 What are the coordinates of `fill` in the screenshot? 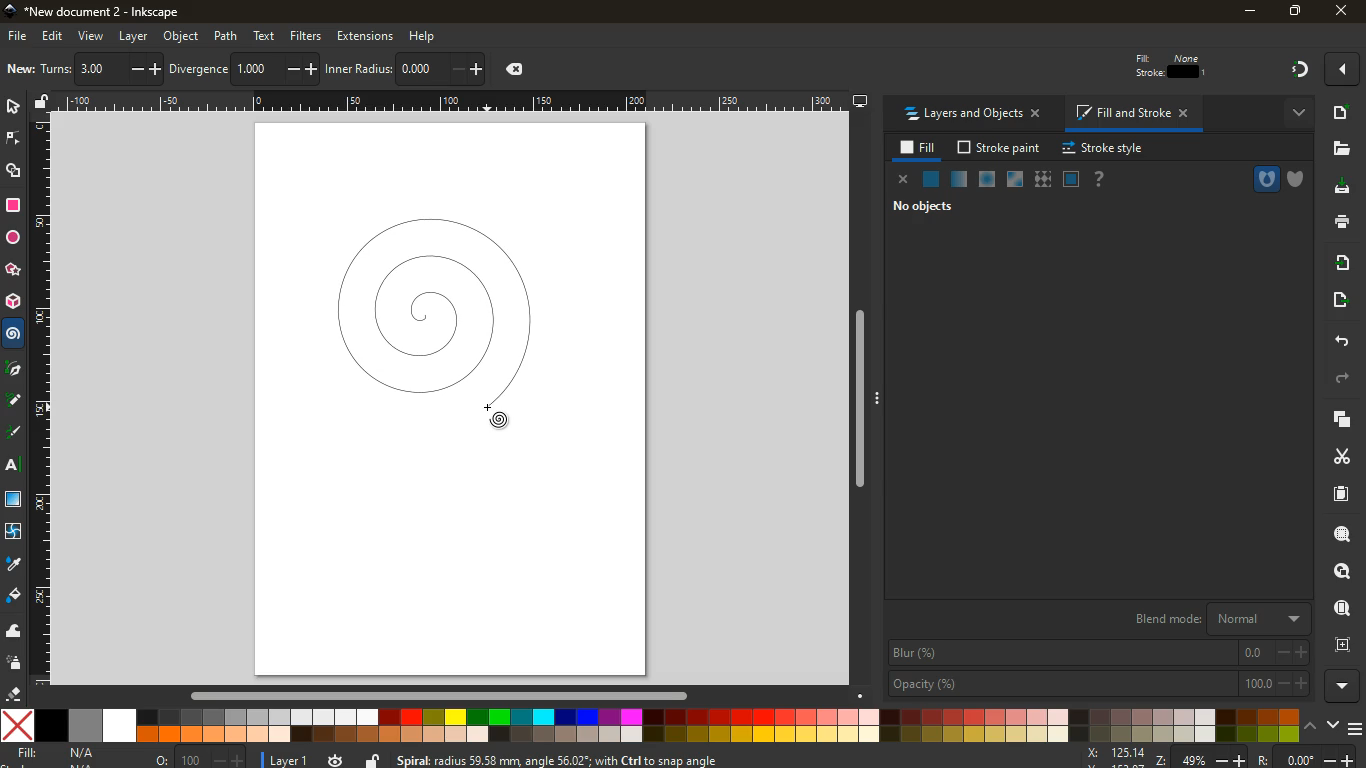 It's located at (60, 755).